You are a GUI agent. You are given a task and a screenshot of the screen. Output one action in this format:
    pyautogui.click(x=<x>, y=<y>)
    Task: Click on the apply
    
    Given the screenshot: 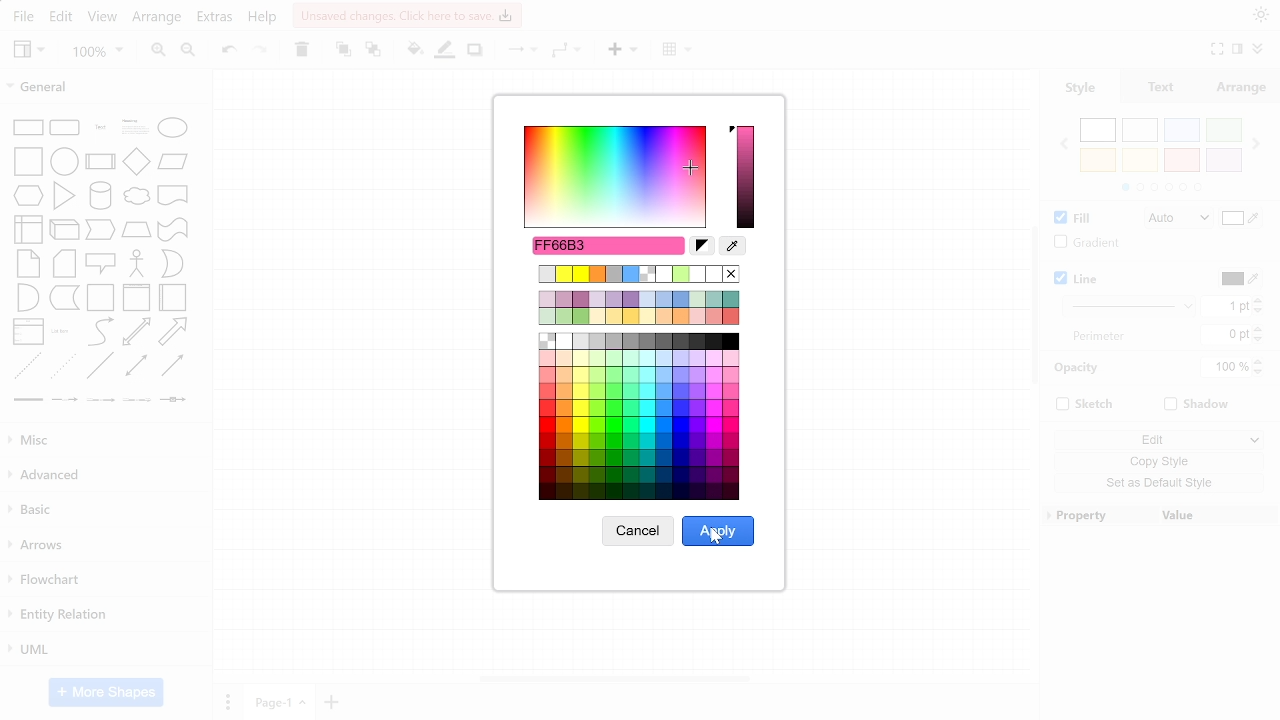 What is the action you would take?
    pyautogui.click(x=718, y=531)
    